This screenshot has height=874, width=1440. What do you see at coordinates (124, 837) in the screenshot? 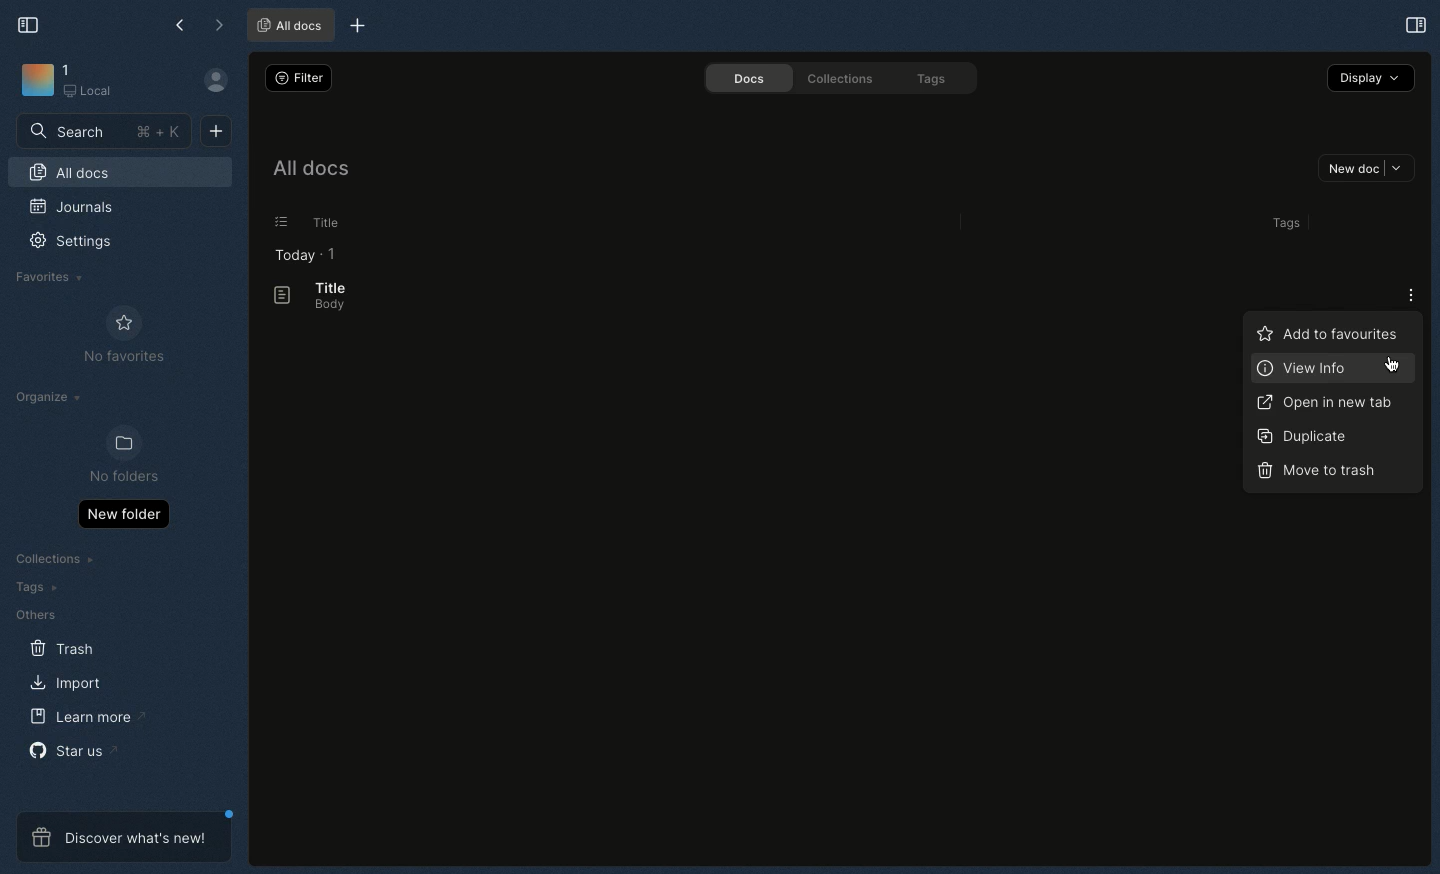
I see `Discover what's new` at bounding box center [124, 837].